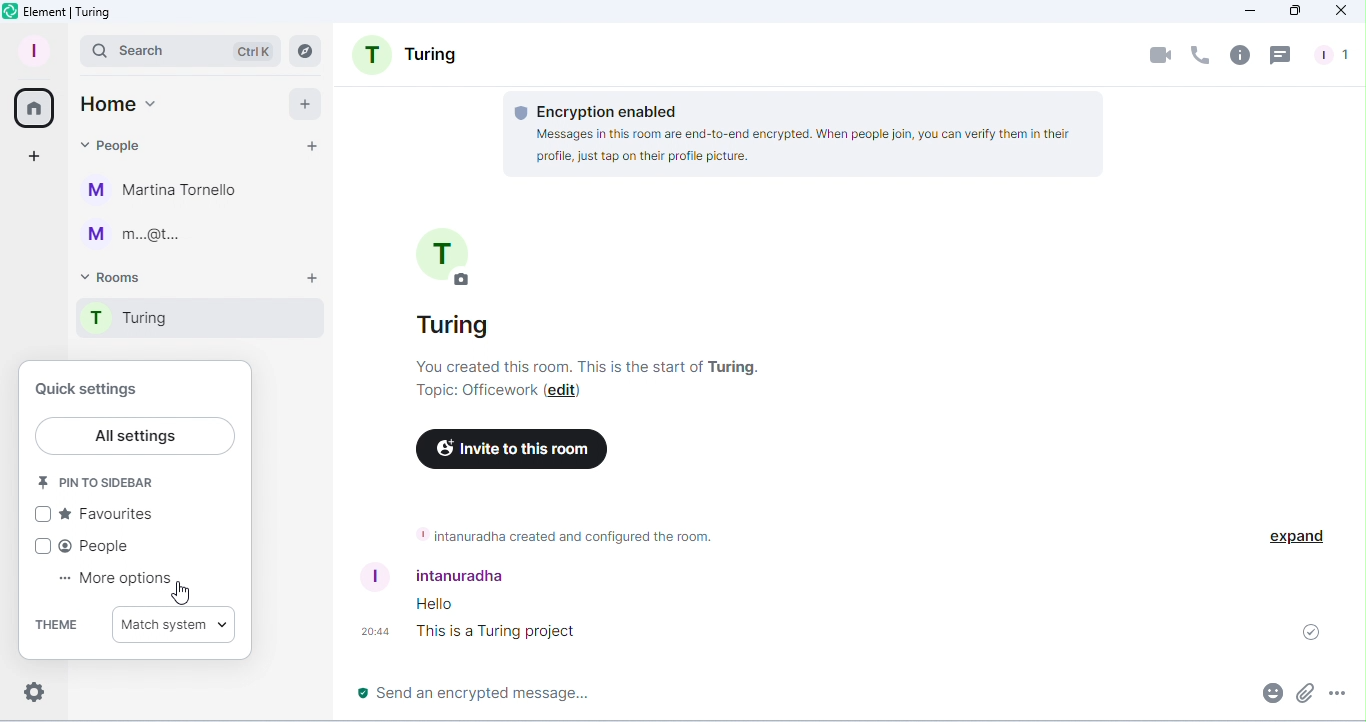  I want to click on Explore rooms, so click(308, 50).